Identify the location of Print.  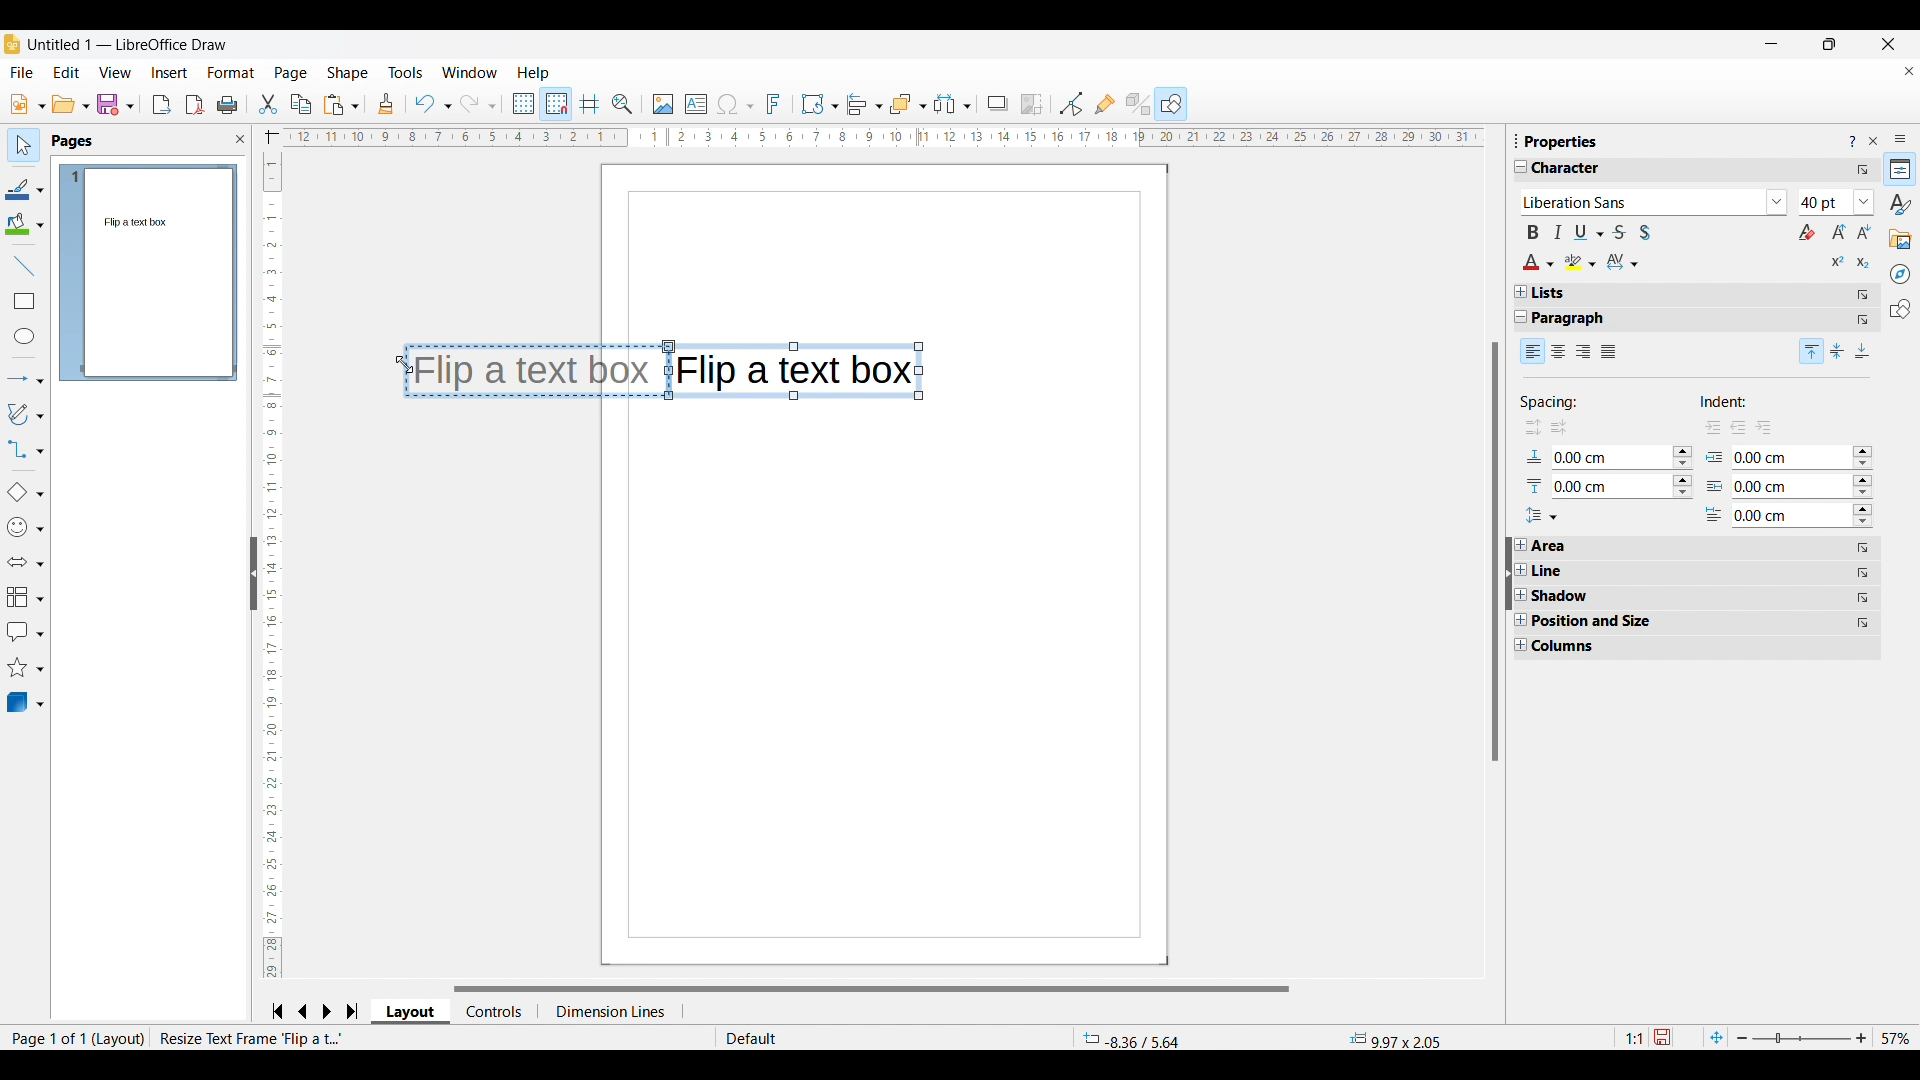
(228, 106).